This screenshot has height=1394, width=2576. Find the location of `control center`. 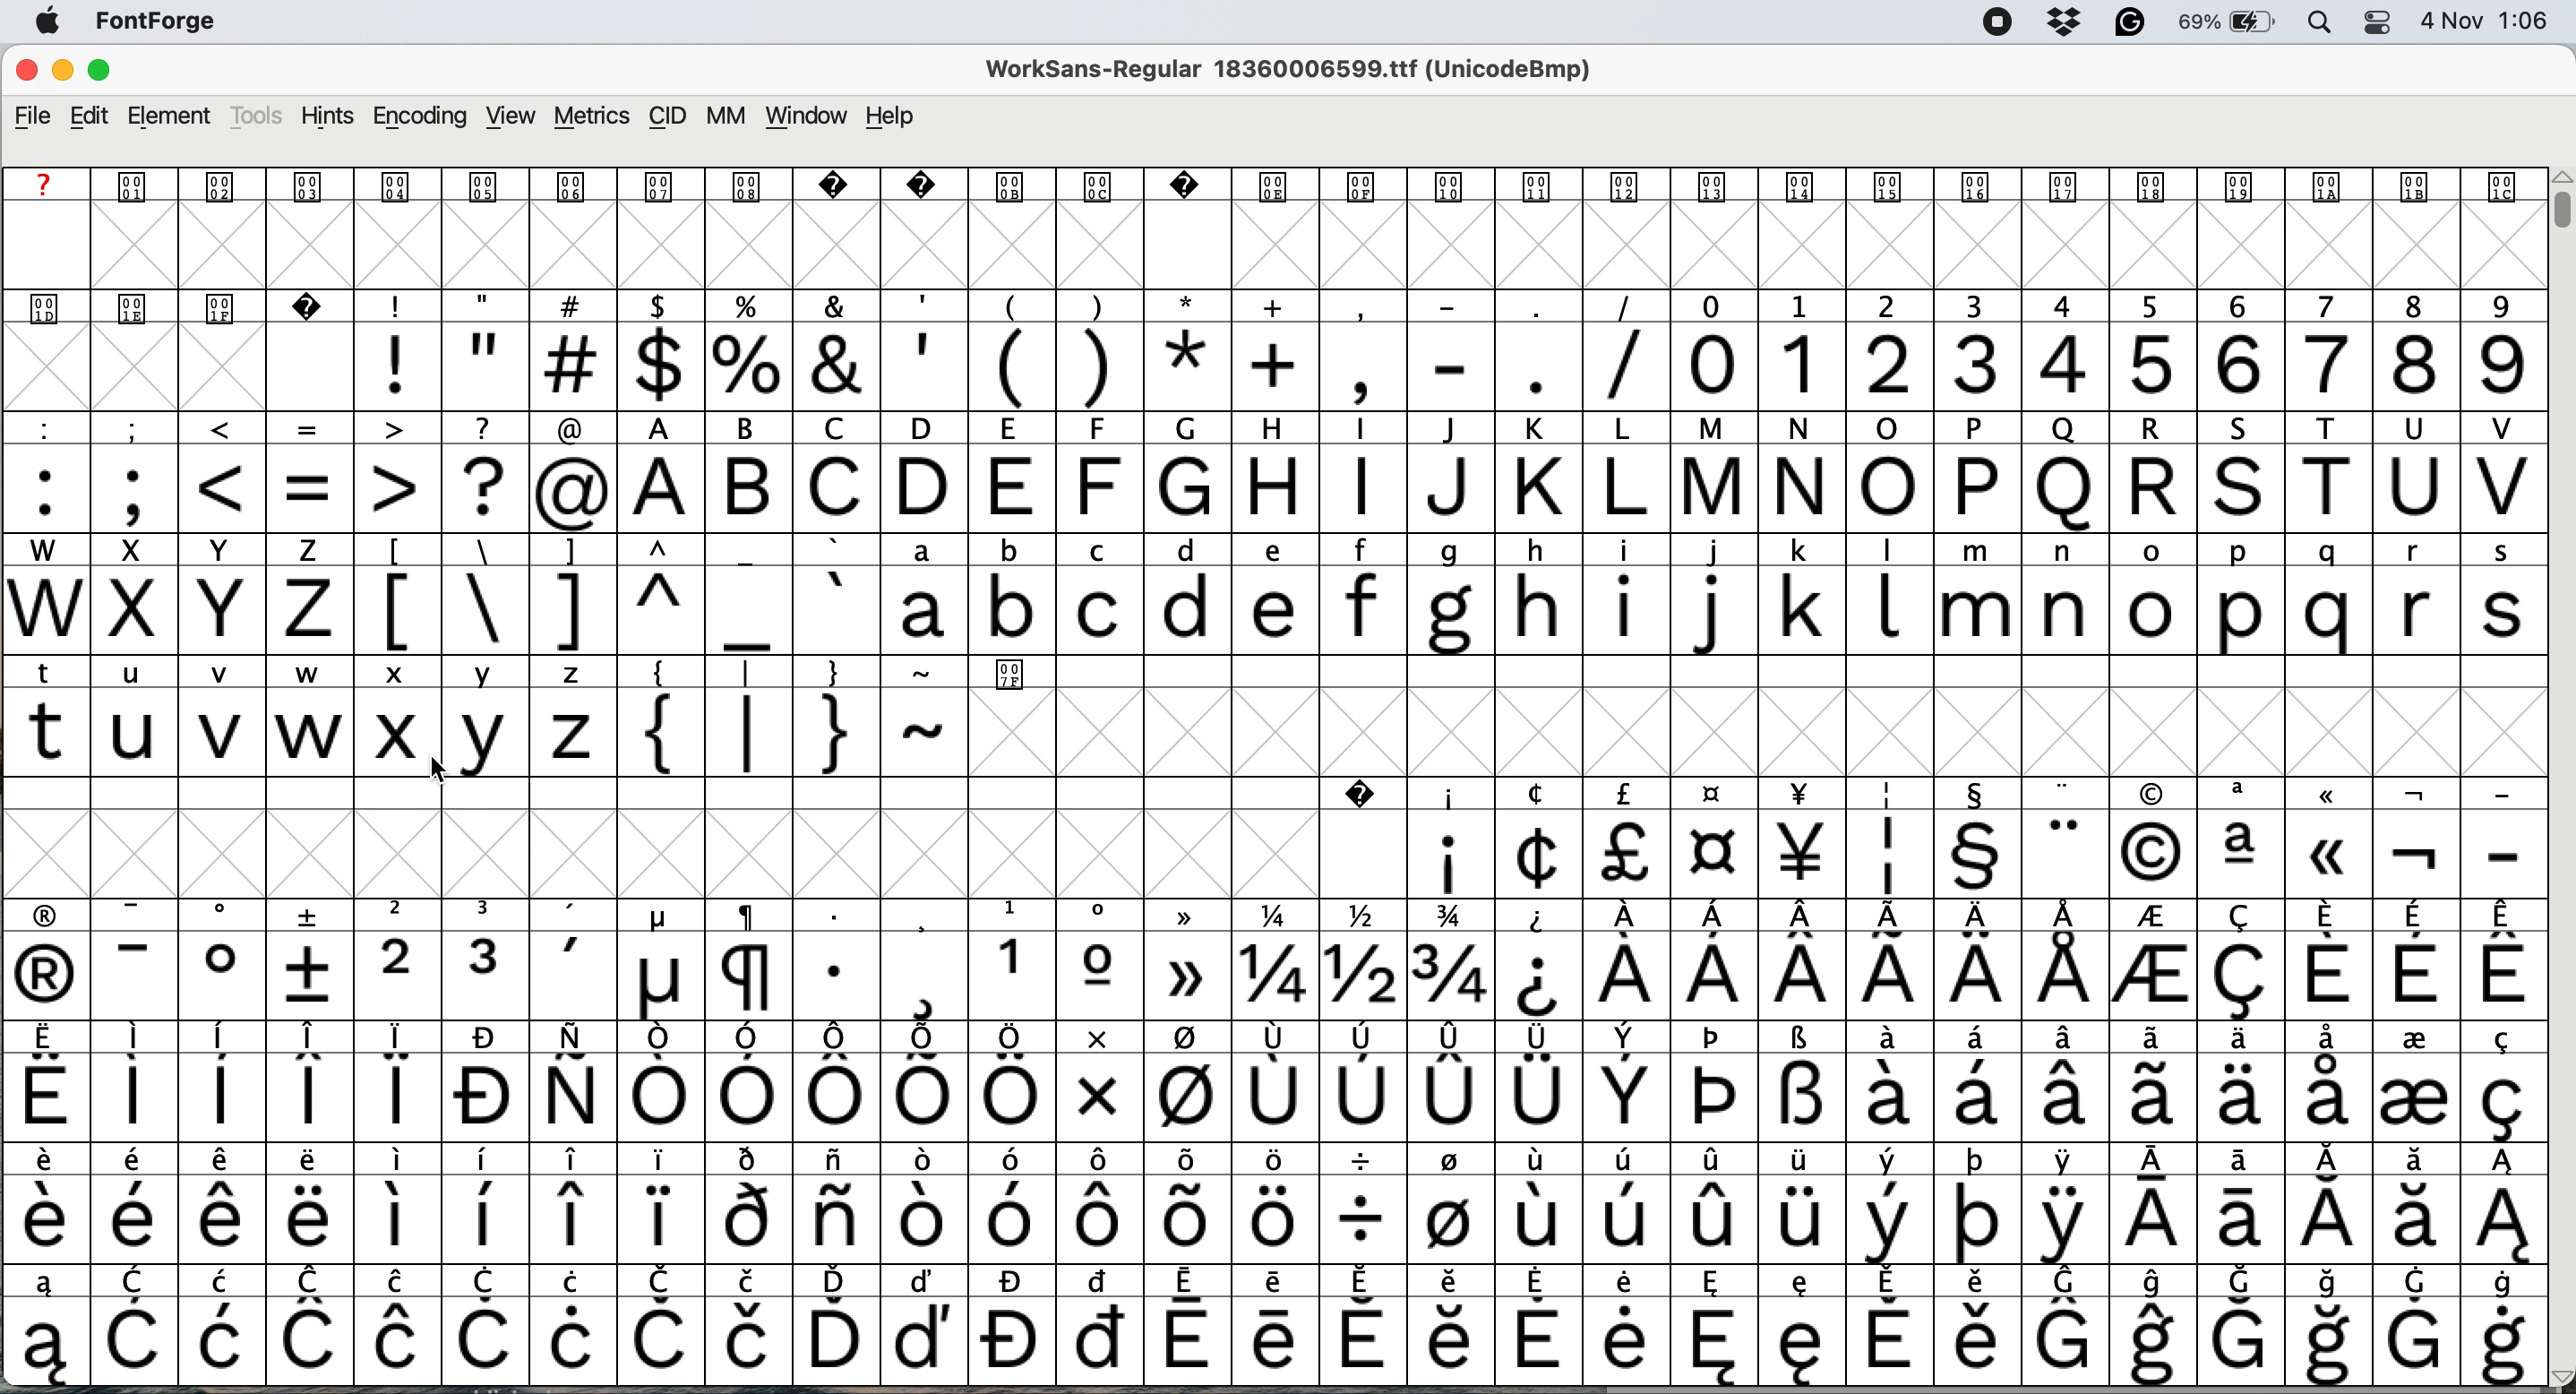

control center is located at coordinates (2373, 21).